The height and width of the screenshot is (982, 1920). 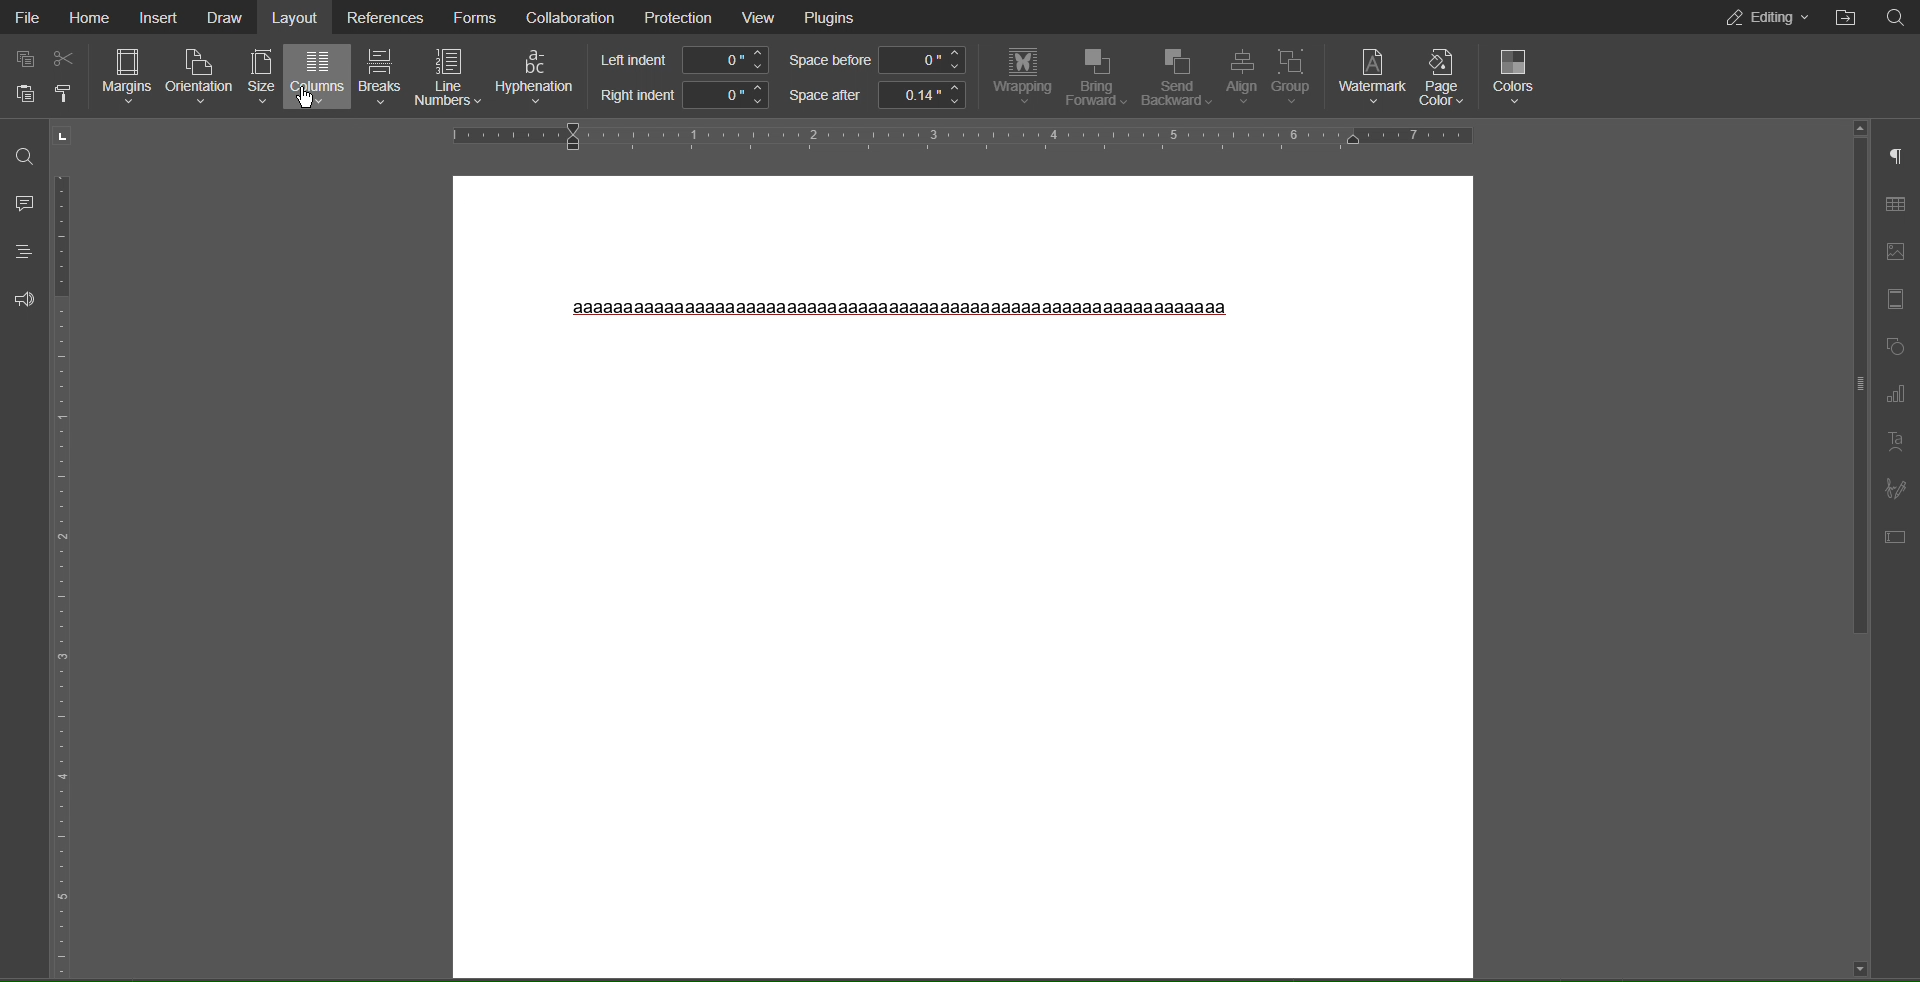 What do you see at coordinates (22, 150) in the screenshot?
I see `Search` at bounding box center [22, 150].